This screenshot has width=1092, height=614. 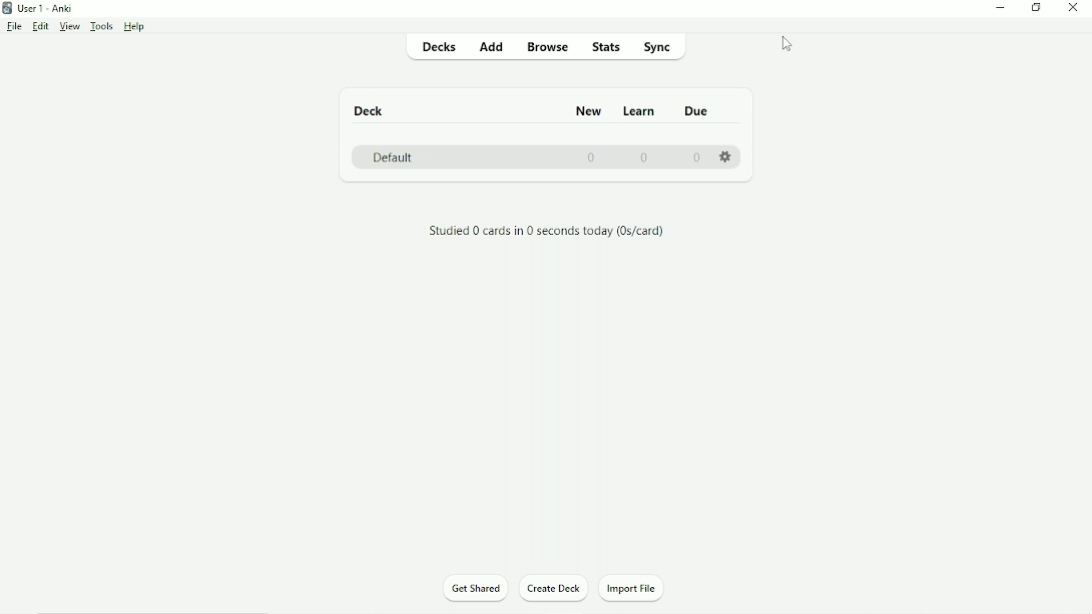 I want to click on Cursor, so click(x=789, y=46).